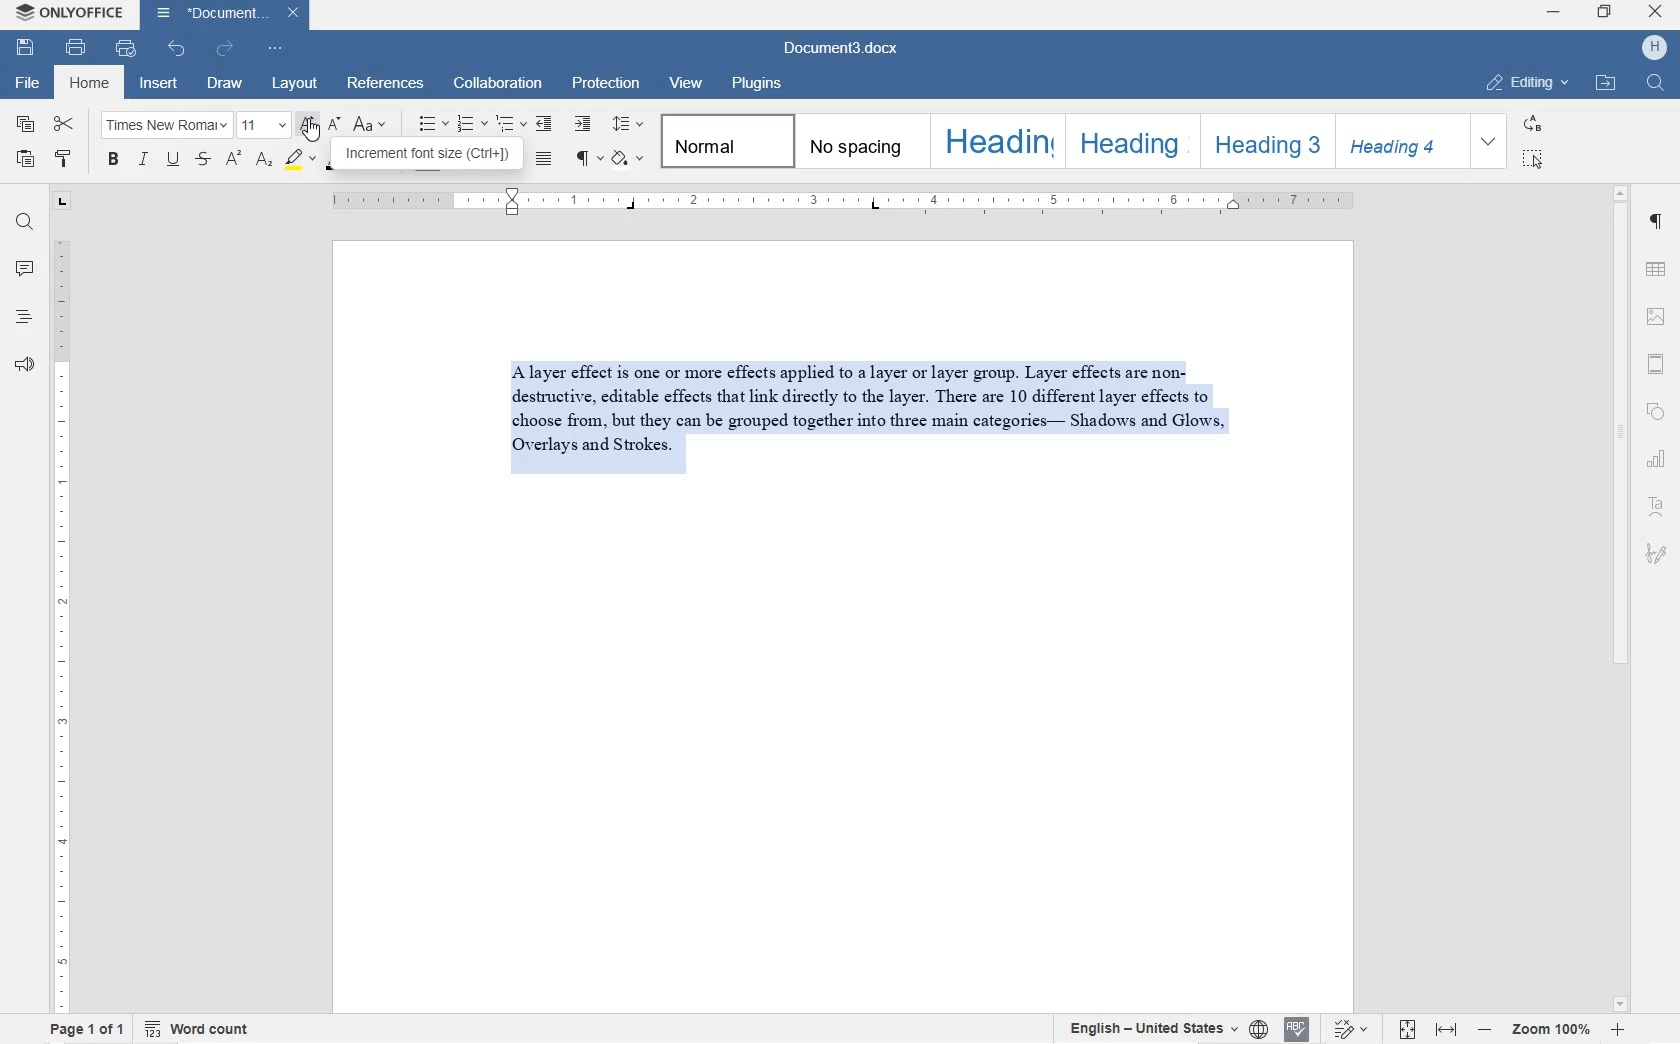  Describe the element at coordinates (1532, 124) in the screenshot. I see `REPLACE` at that location.